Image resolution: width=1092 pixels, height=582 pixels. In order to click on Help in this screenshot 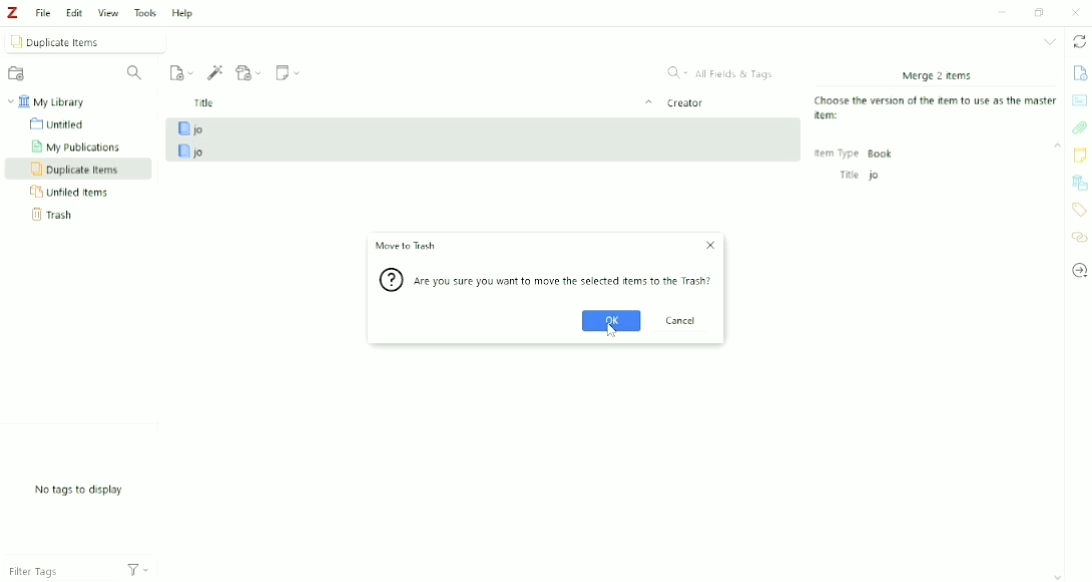, I will do `click(186, 14)`.